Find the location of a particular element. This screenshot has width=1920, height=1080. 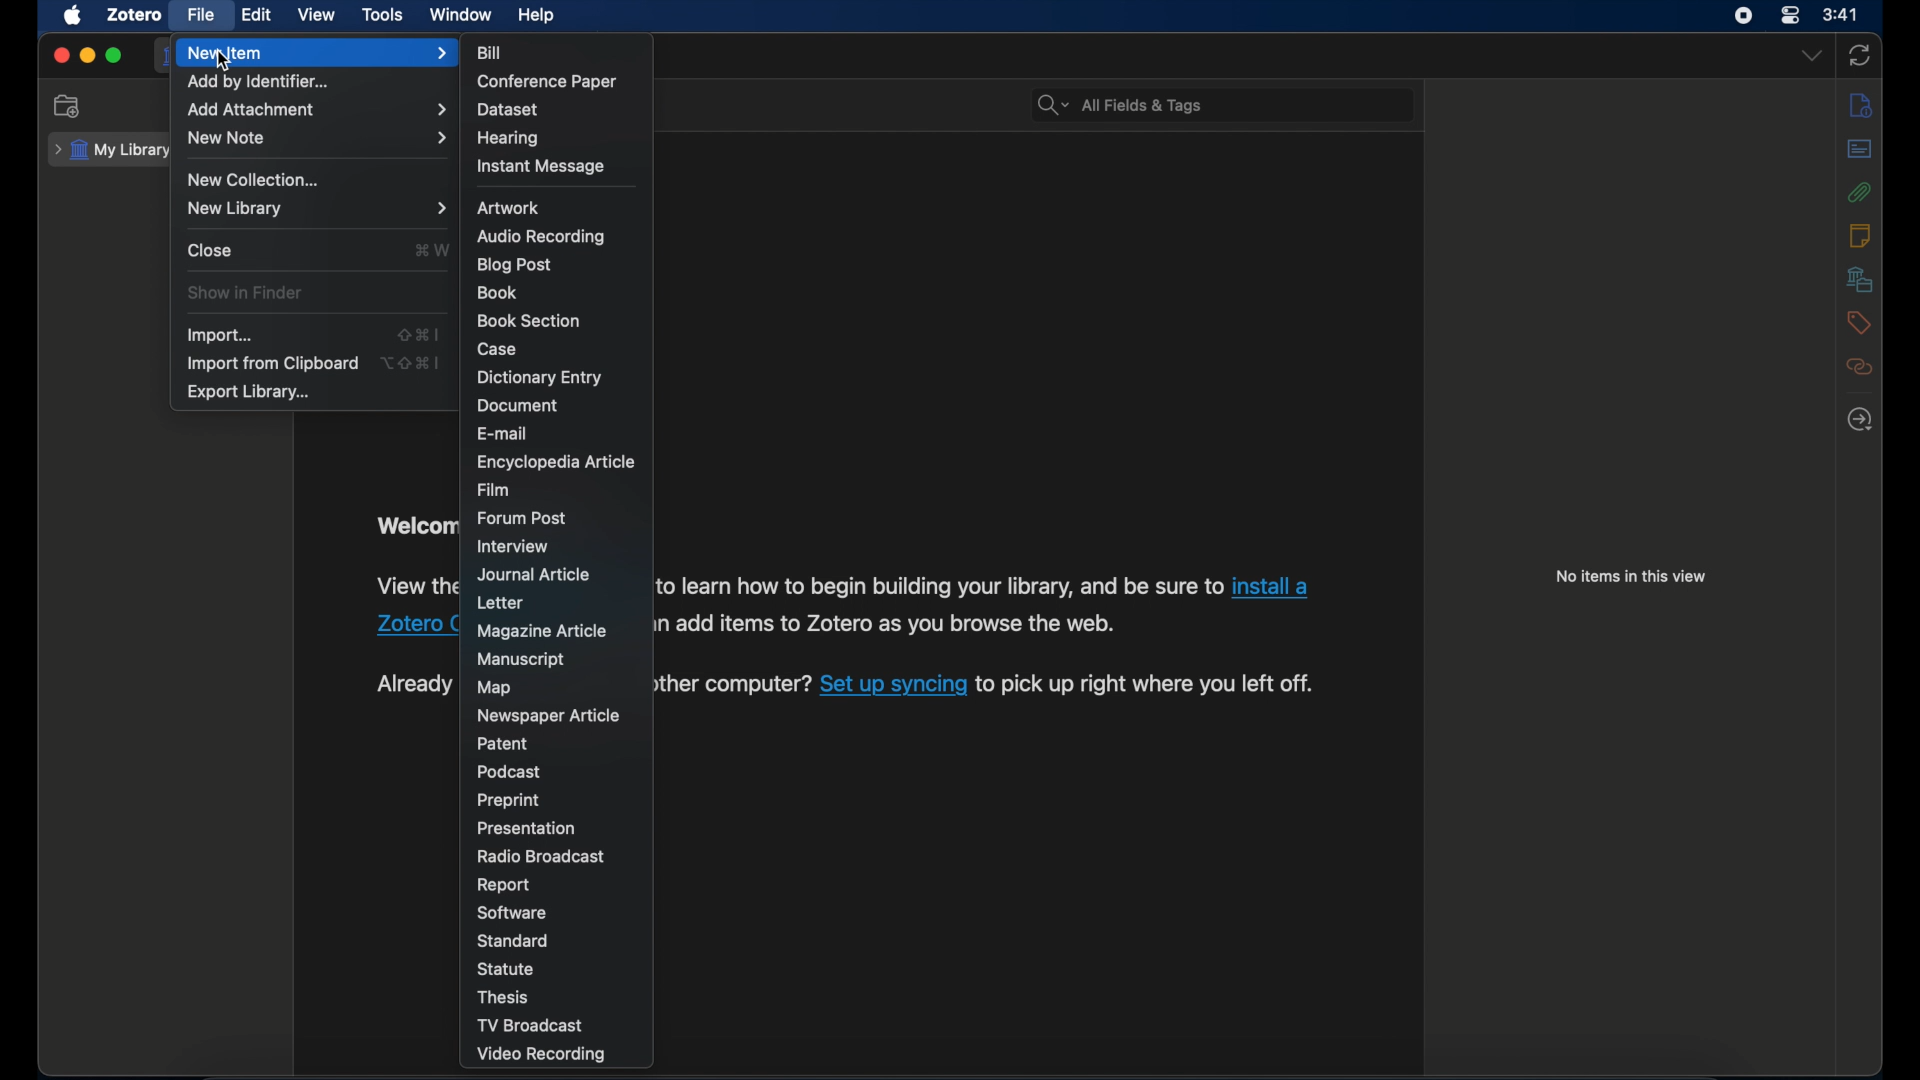

sync is located at coordinates (1859, 55).